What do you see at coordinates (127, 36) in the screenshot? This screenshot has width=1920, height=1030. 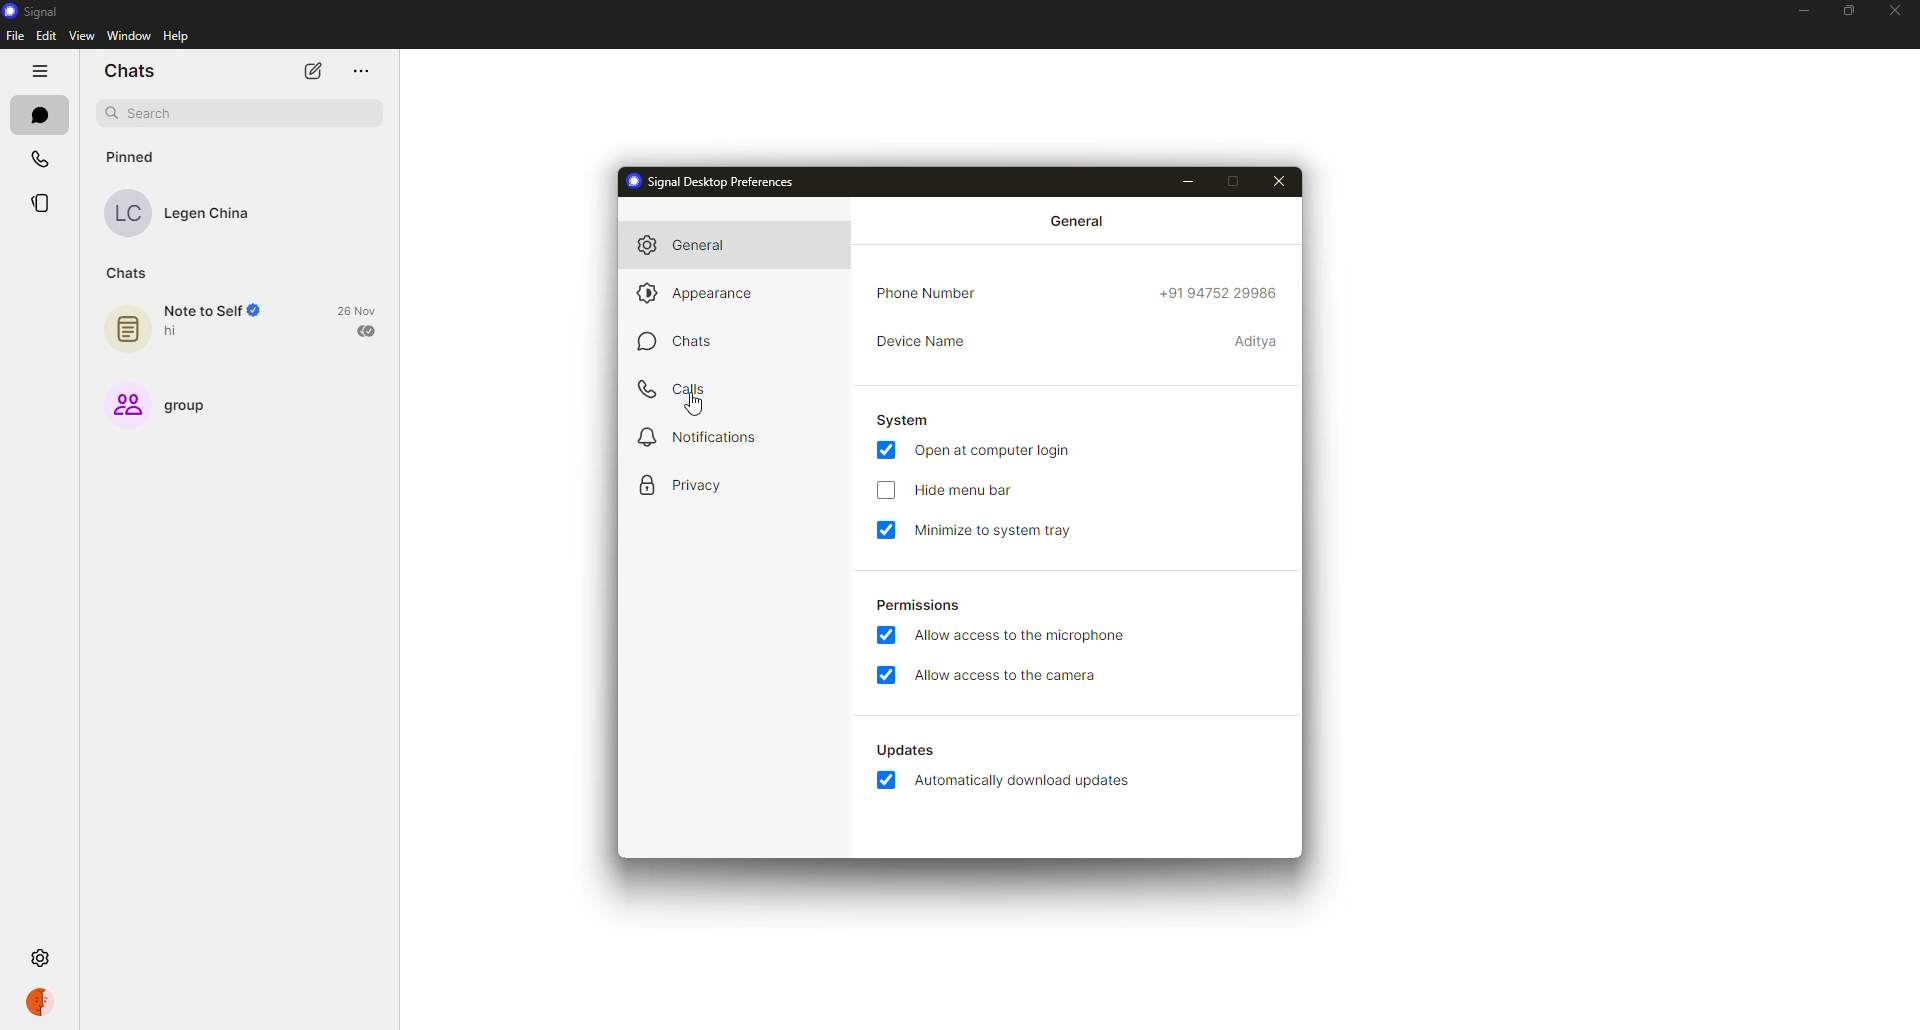 I see `window` at bounding box center [127, 36].